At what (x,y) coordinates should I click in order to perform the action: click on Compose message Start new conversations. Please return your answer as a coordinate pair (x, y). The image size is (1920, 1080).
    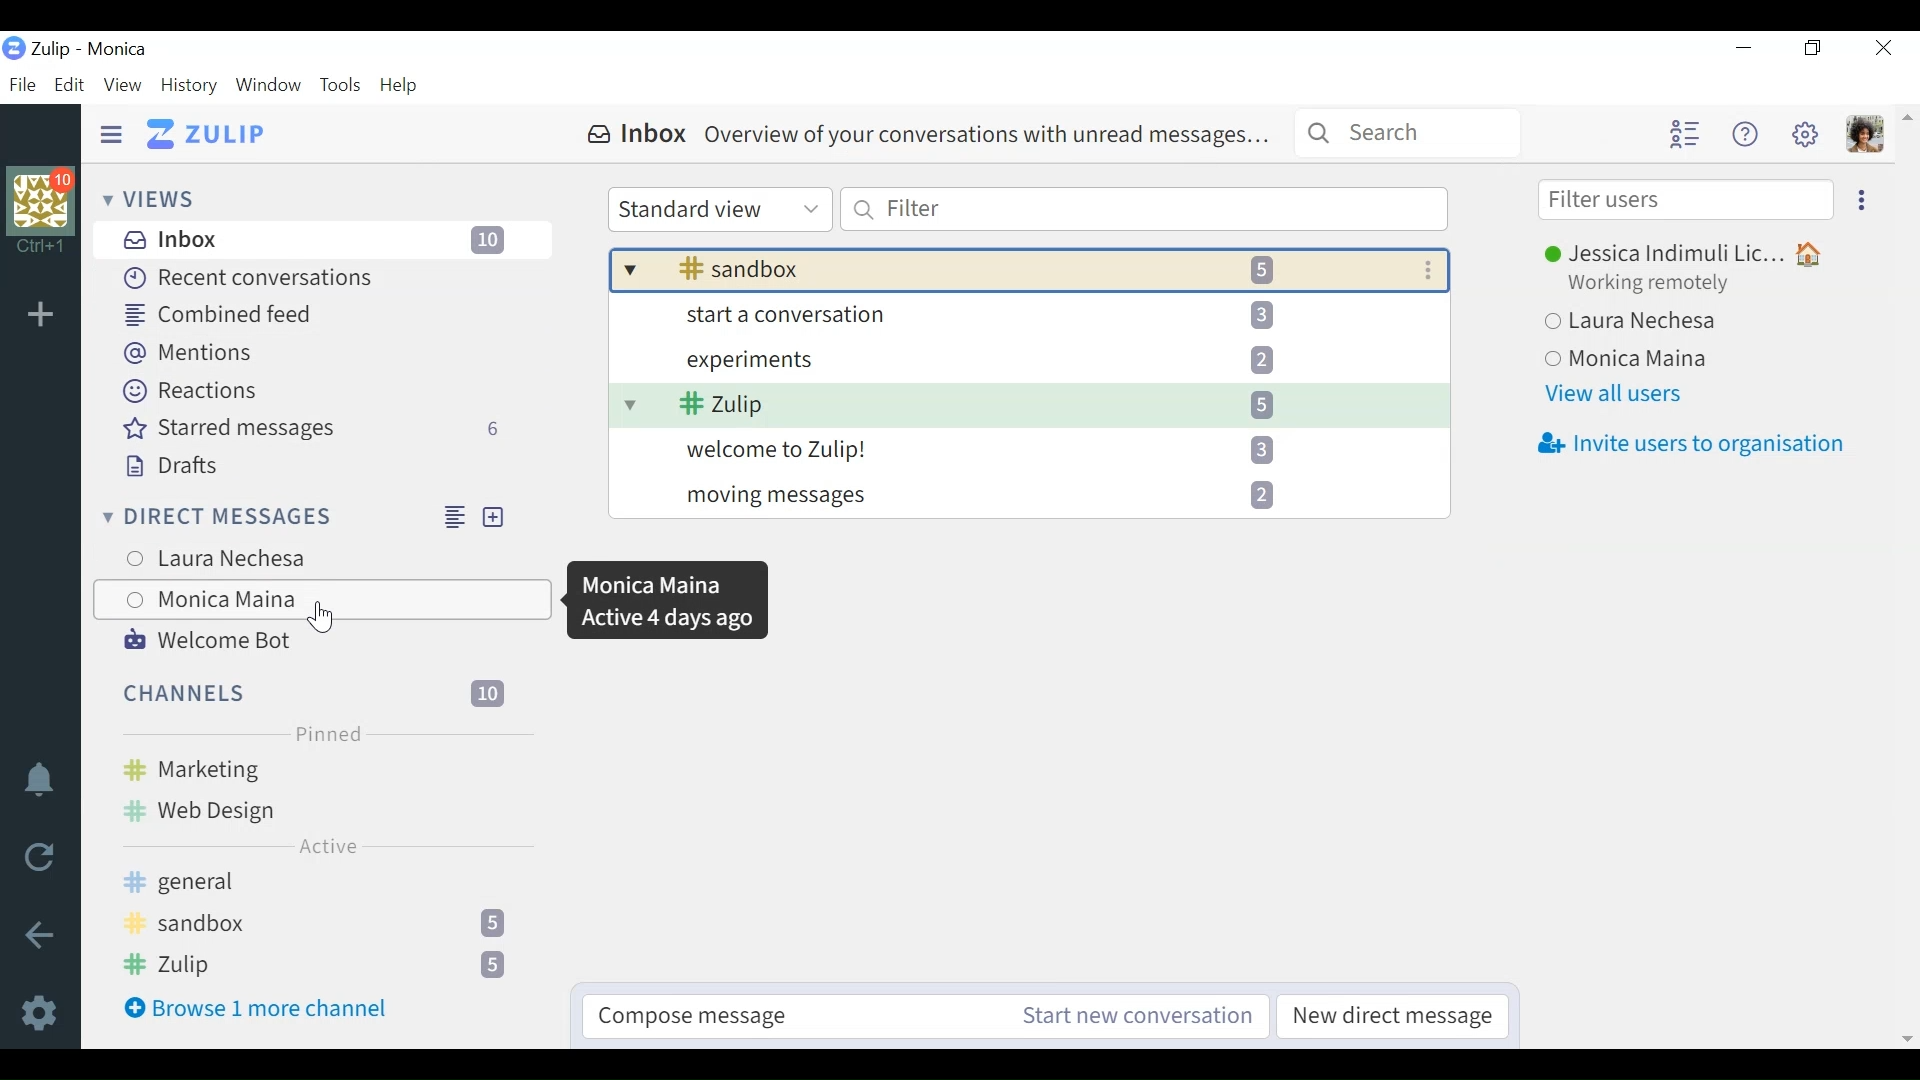
    Looking at the image, I should click on (926, 1016).